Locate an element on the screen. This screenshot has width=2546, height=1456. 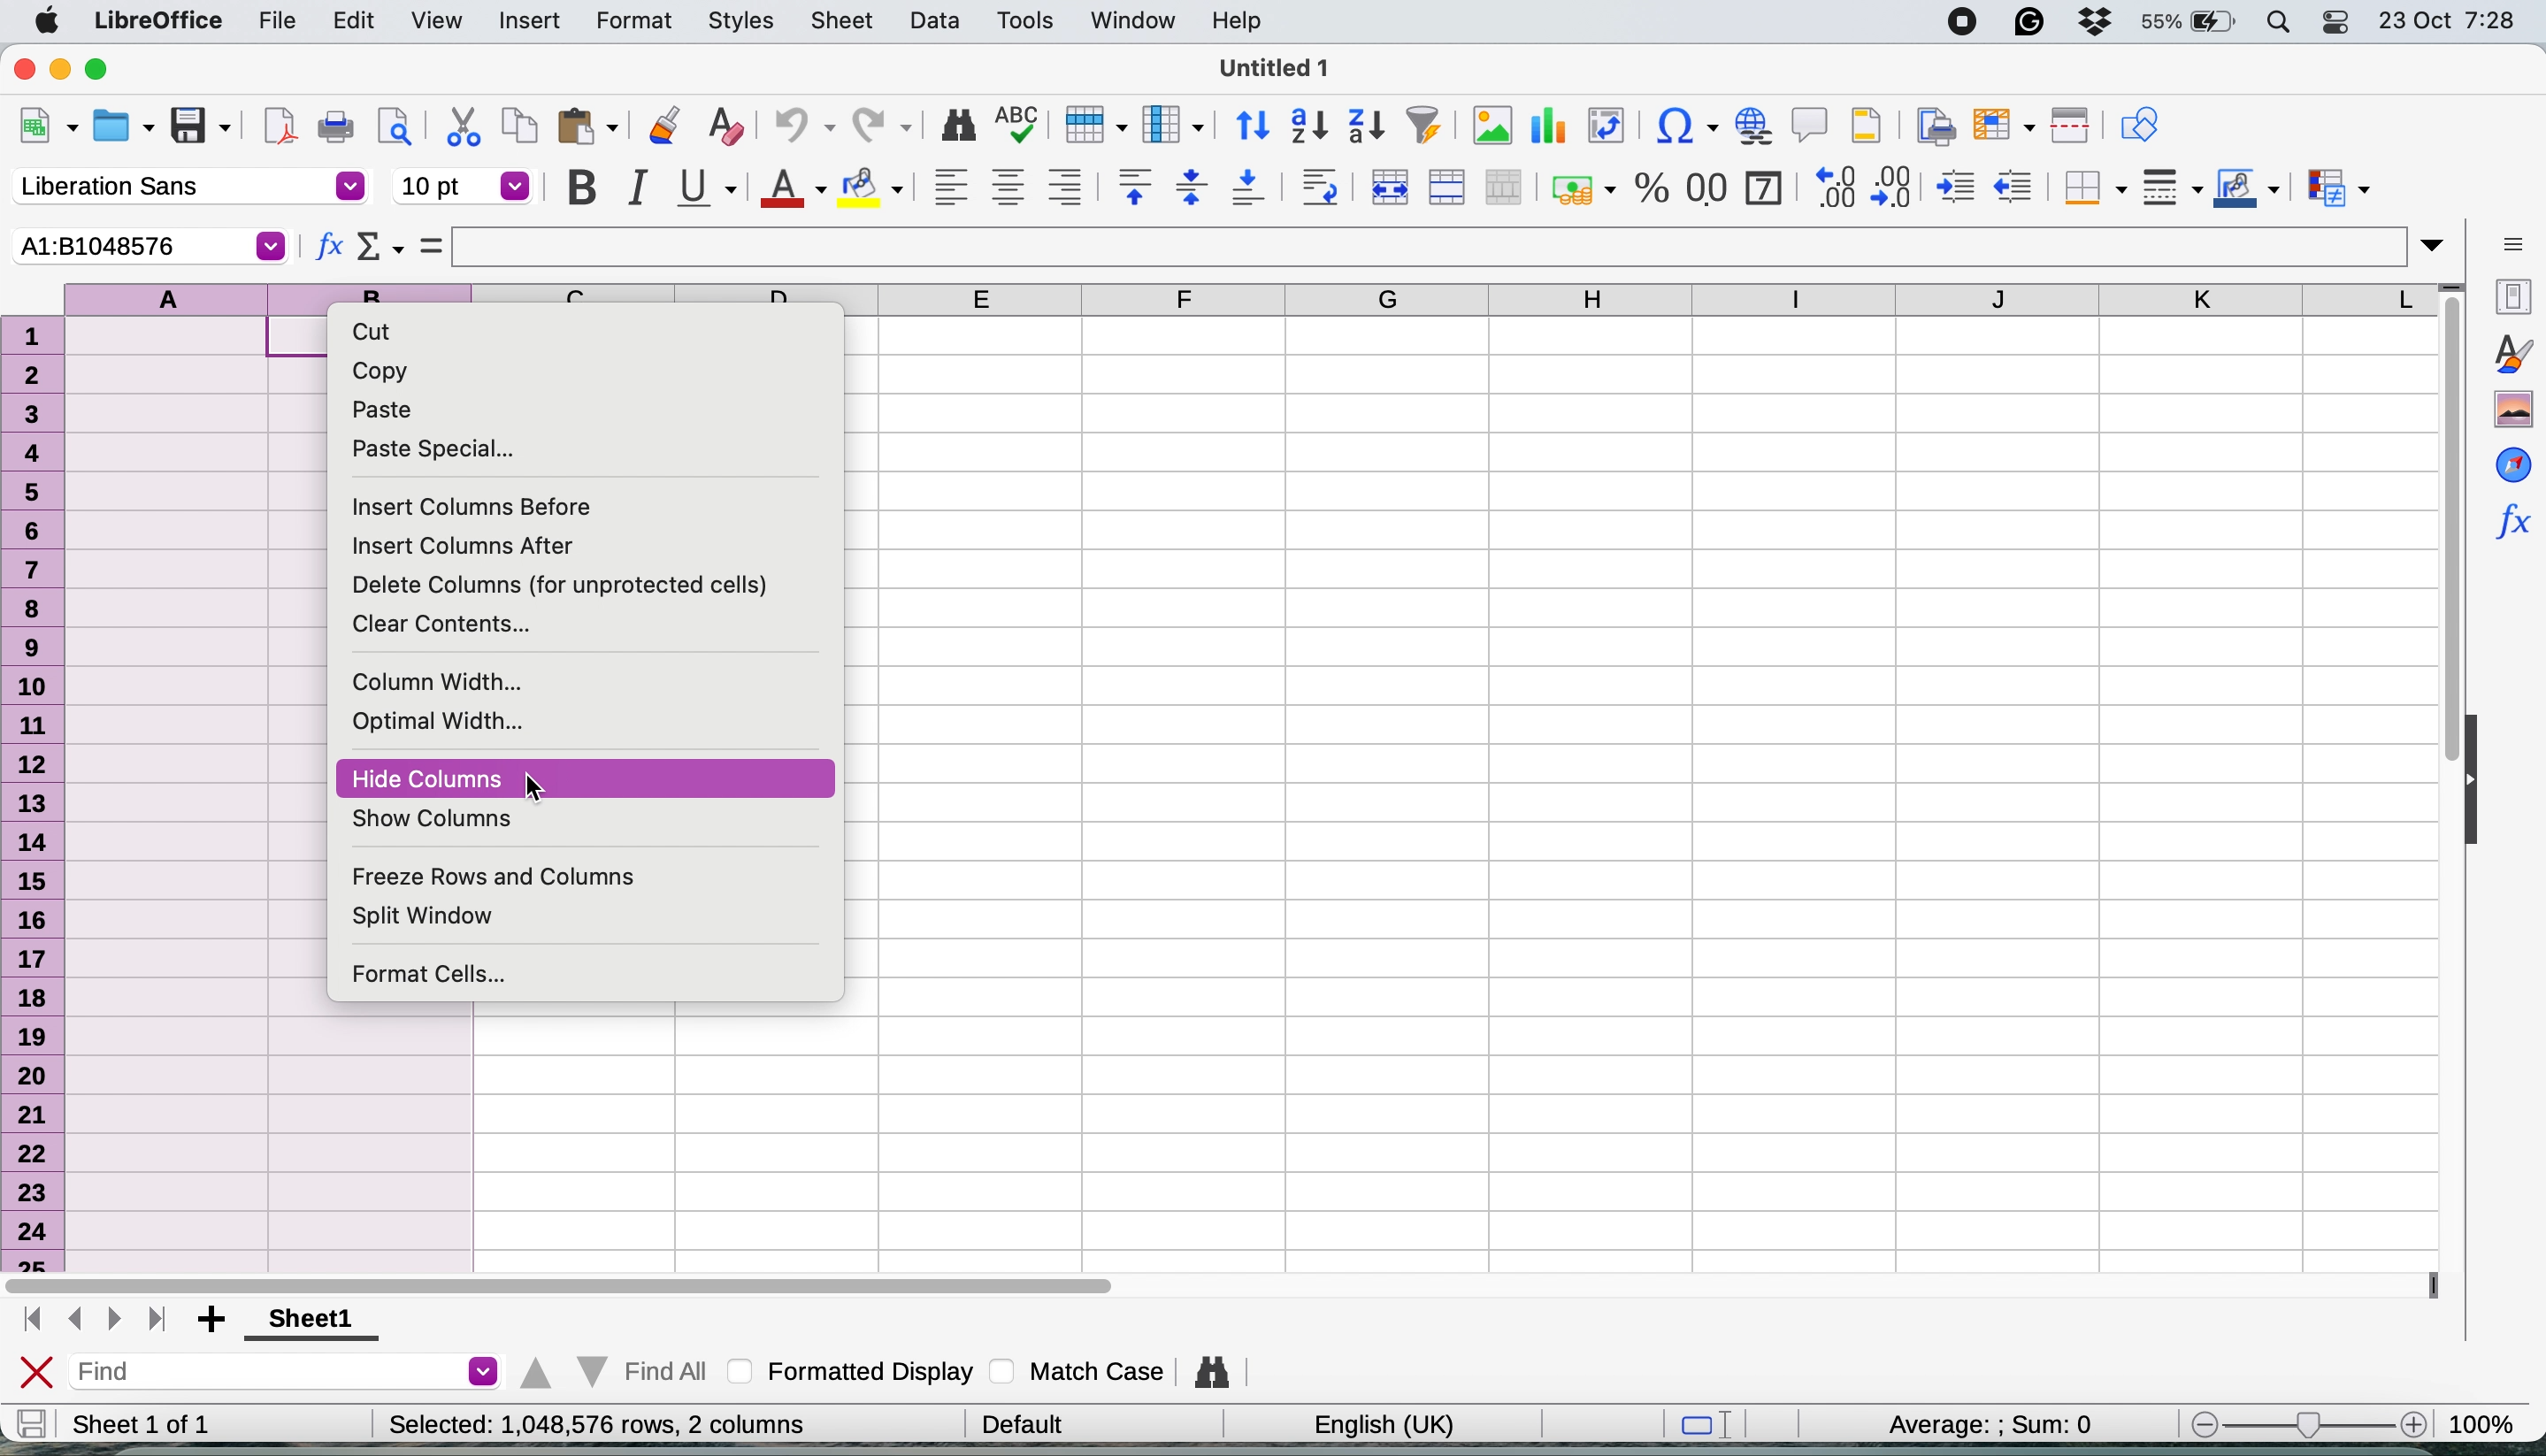
delete columns is located at coordinates (568, 587).